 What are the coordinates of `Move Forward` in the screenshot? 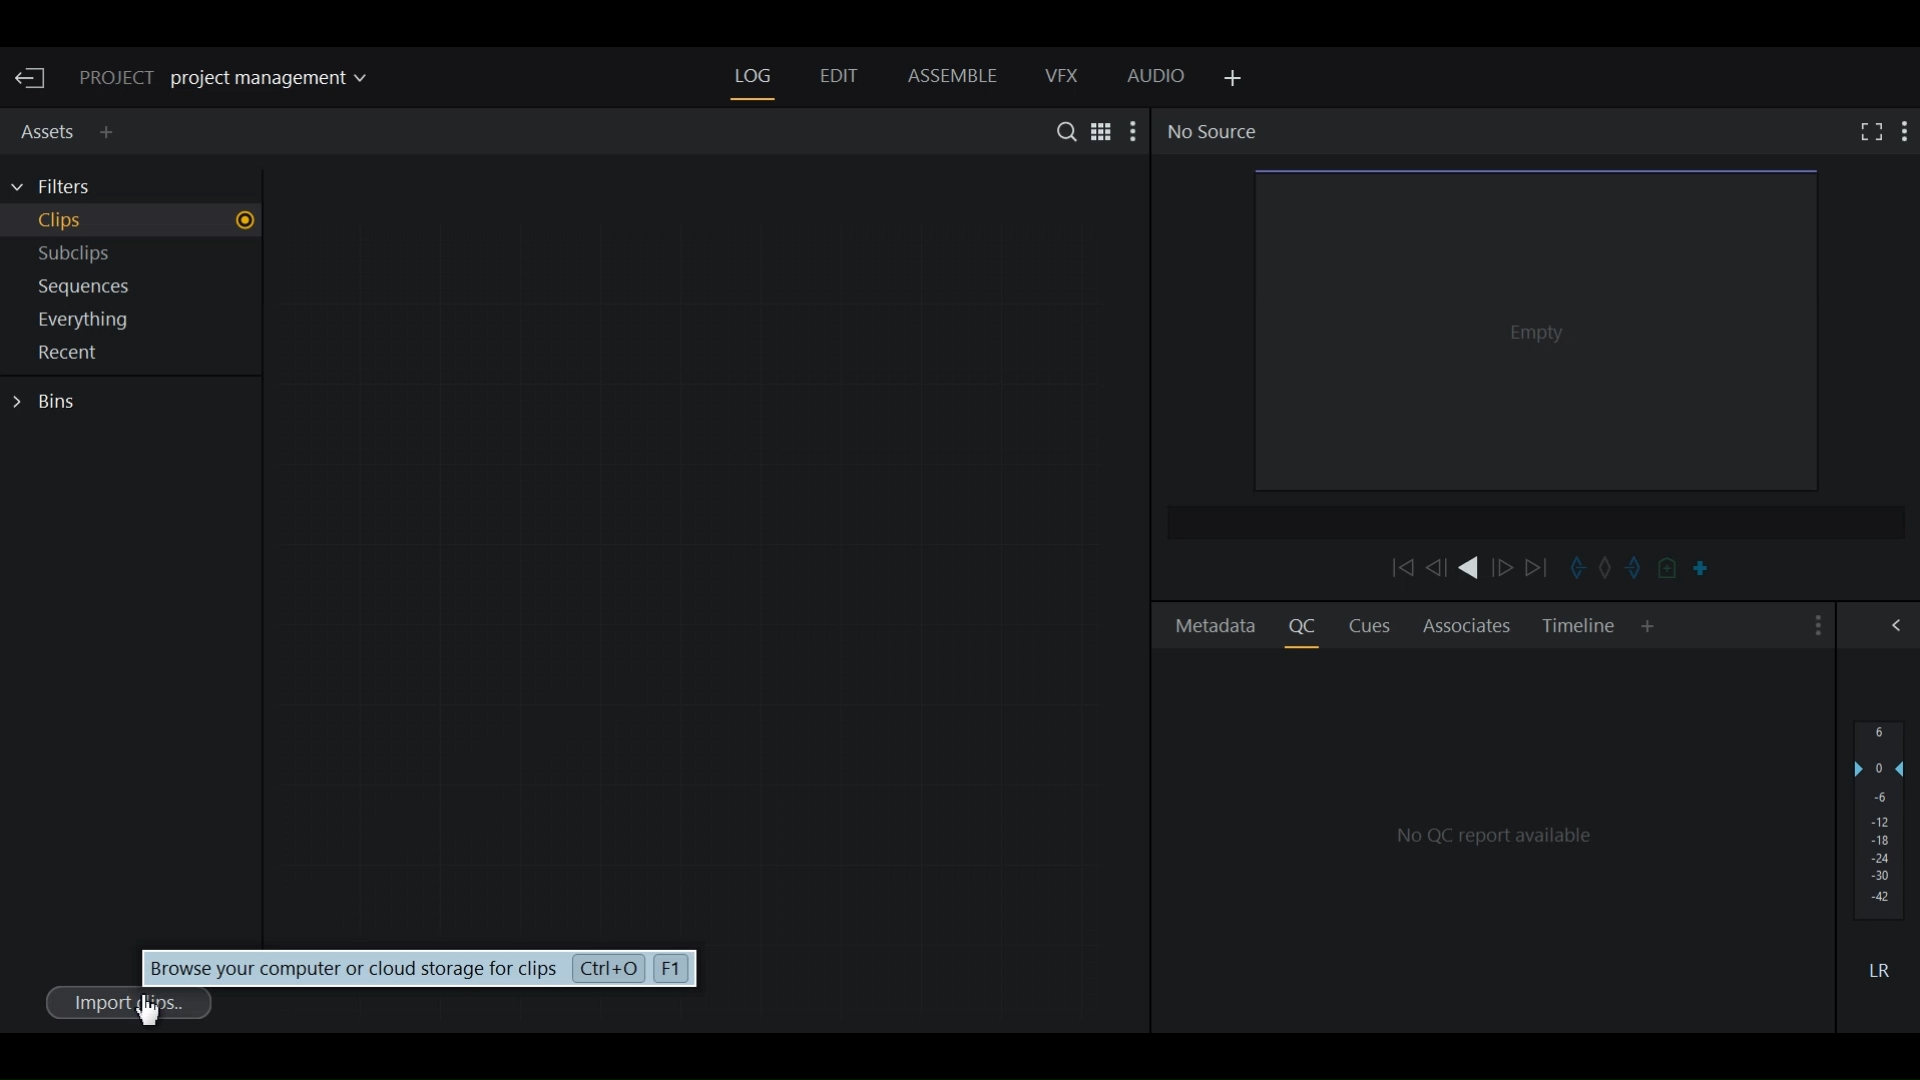 It's located at (1543, 568).